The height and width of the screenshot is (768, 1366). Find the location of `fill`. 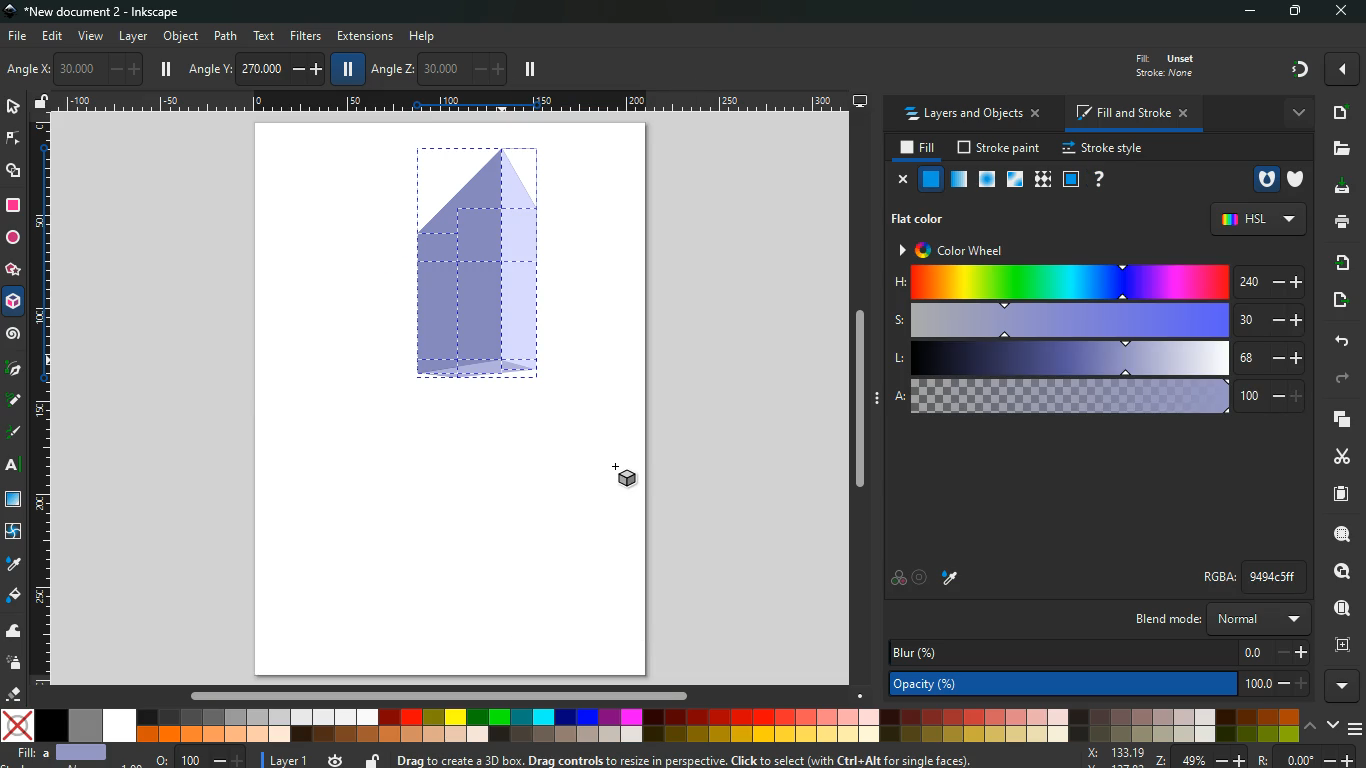

fill is located at coordinates (919, 148).